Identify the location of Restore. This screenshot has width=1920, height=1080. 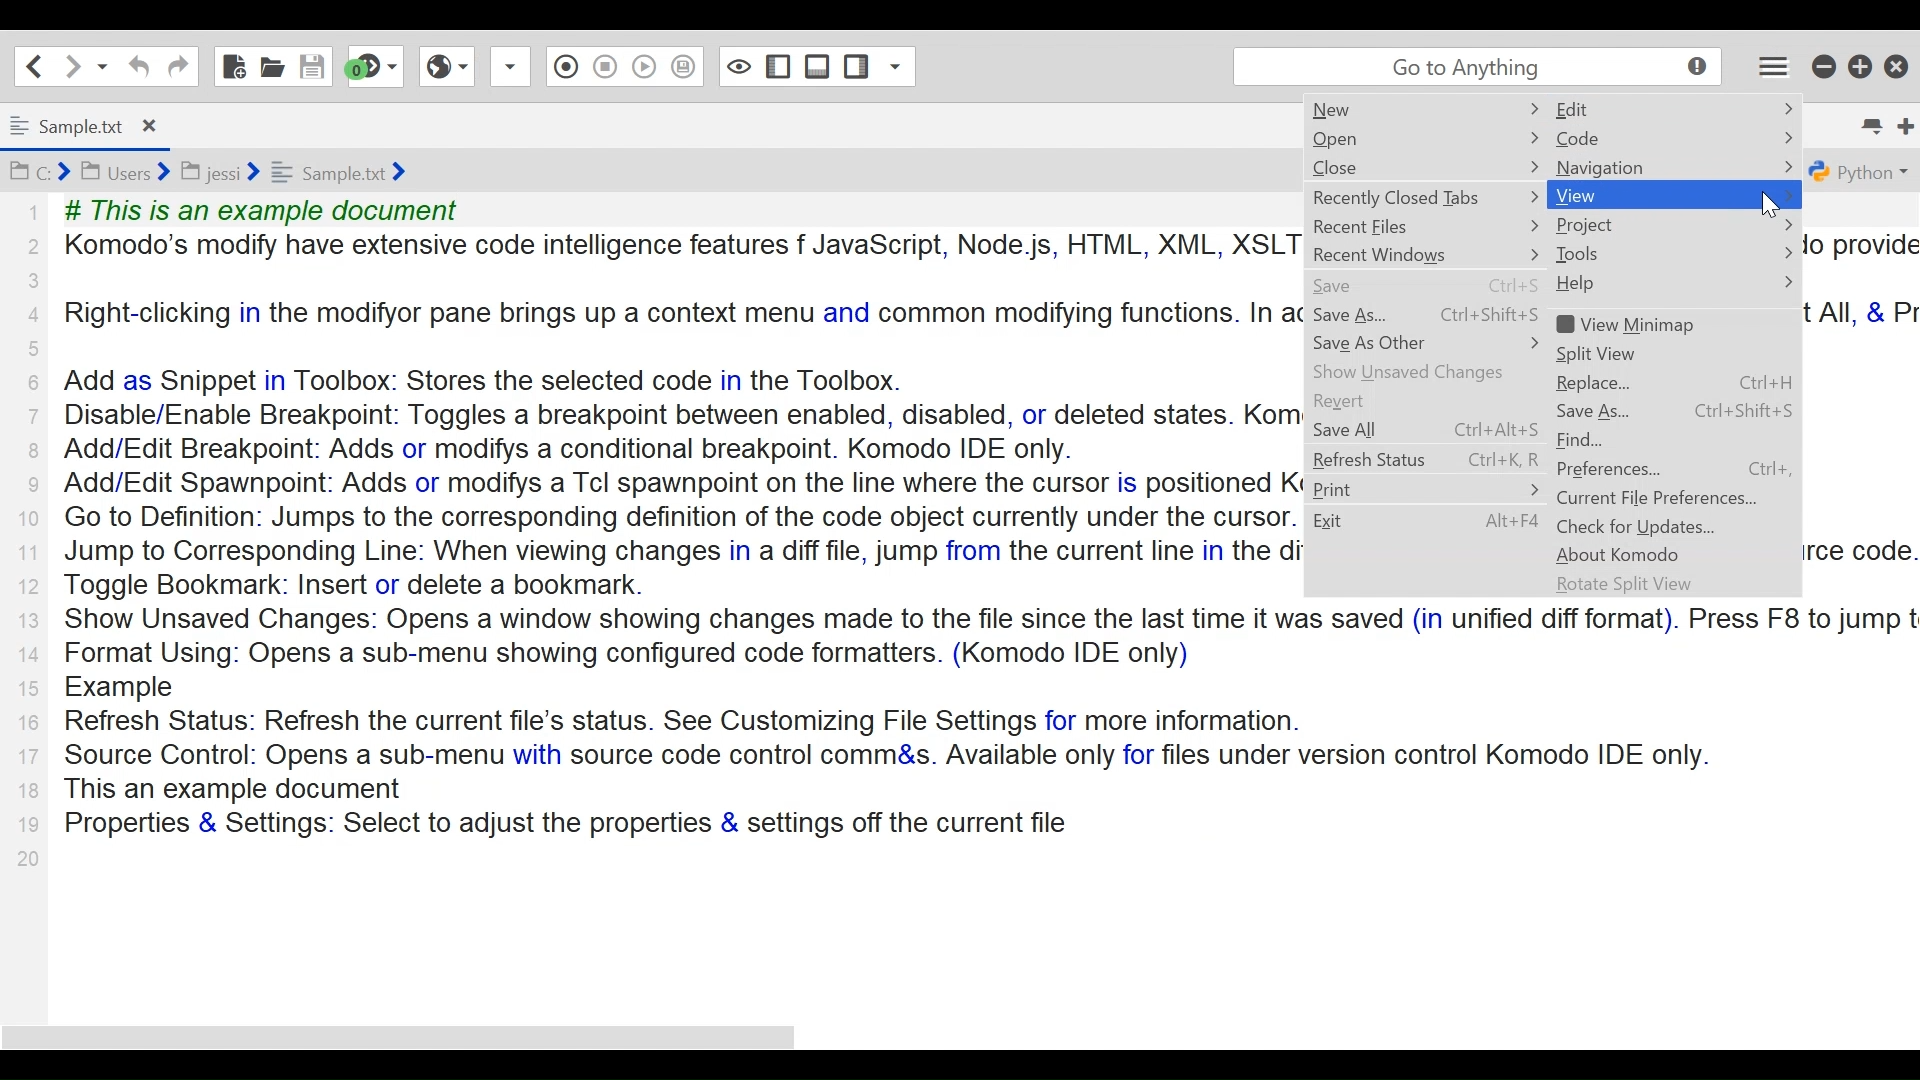
(1859, 66).